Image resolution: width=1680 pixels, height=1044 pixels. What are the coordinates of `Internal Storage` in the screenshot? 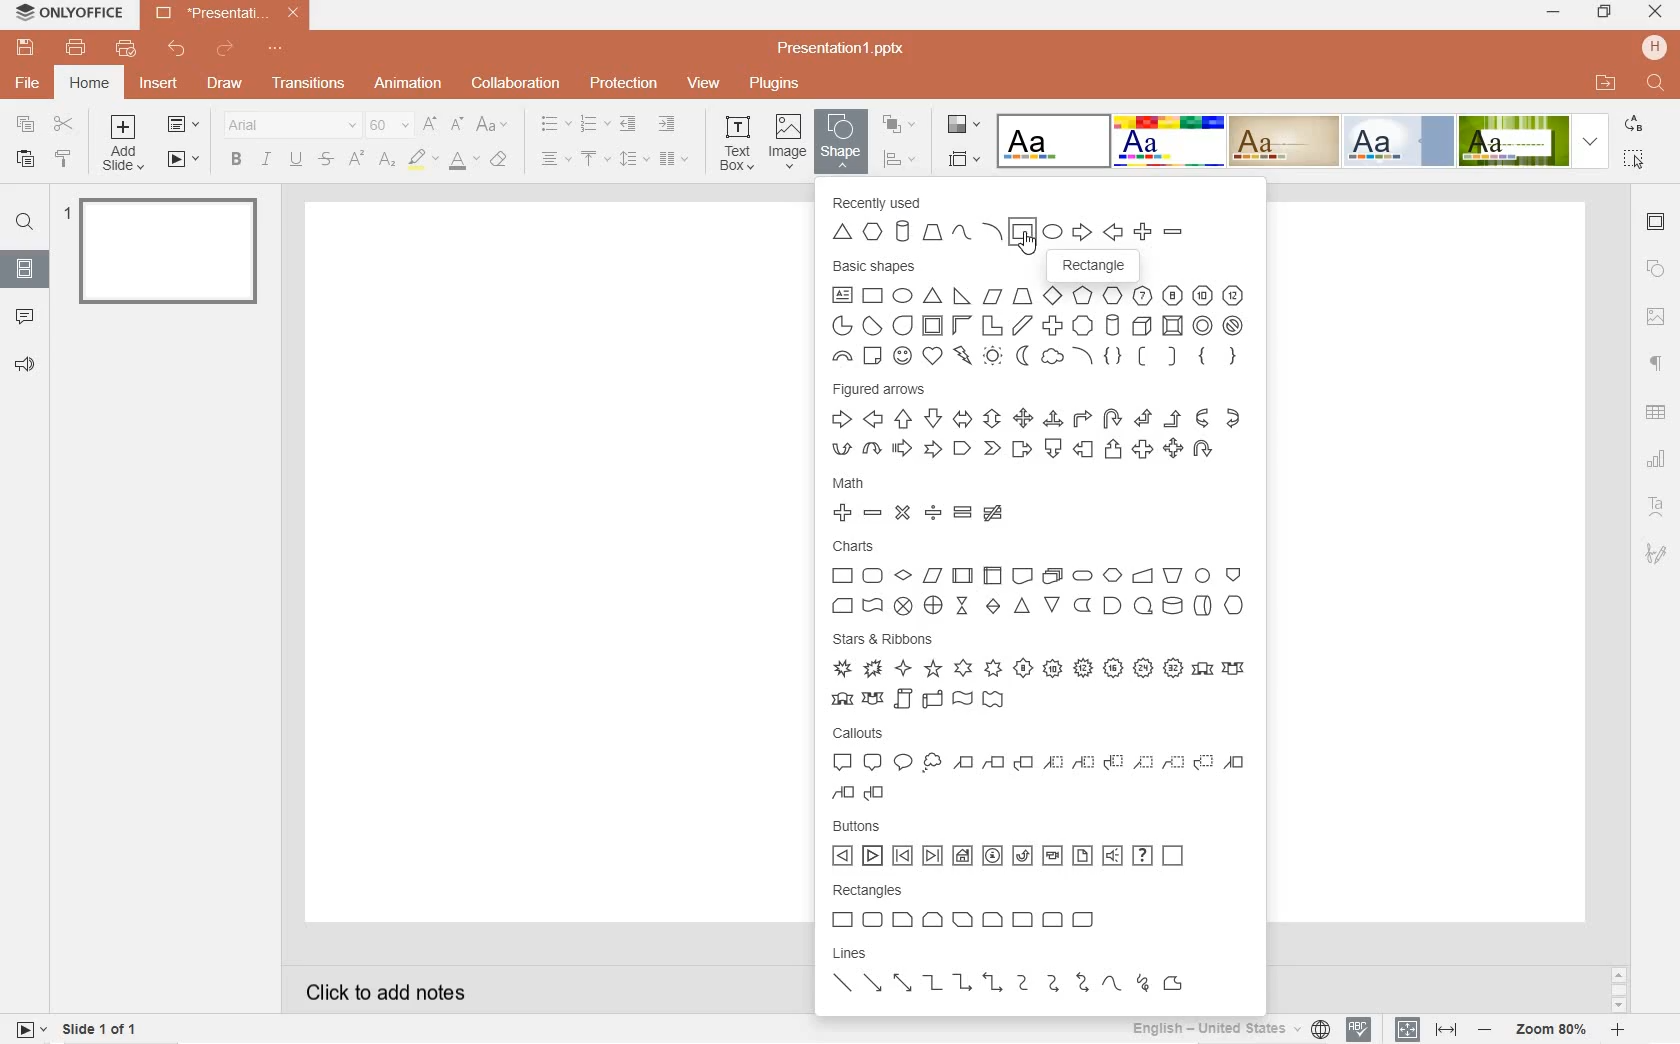 It's located at (991, 576).